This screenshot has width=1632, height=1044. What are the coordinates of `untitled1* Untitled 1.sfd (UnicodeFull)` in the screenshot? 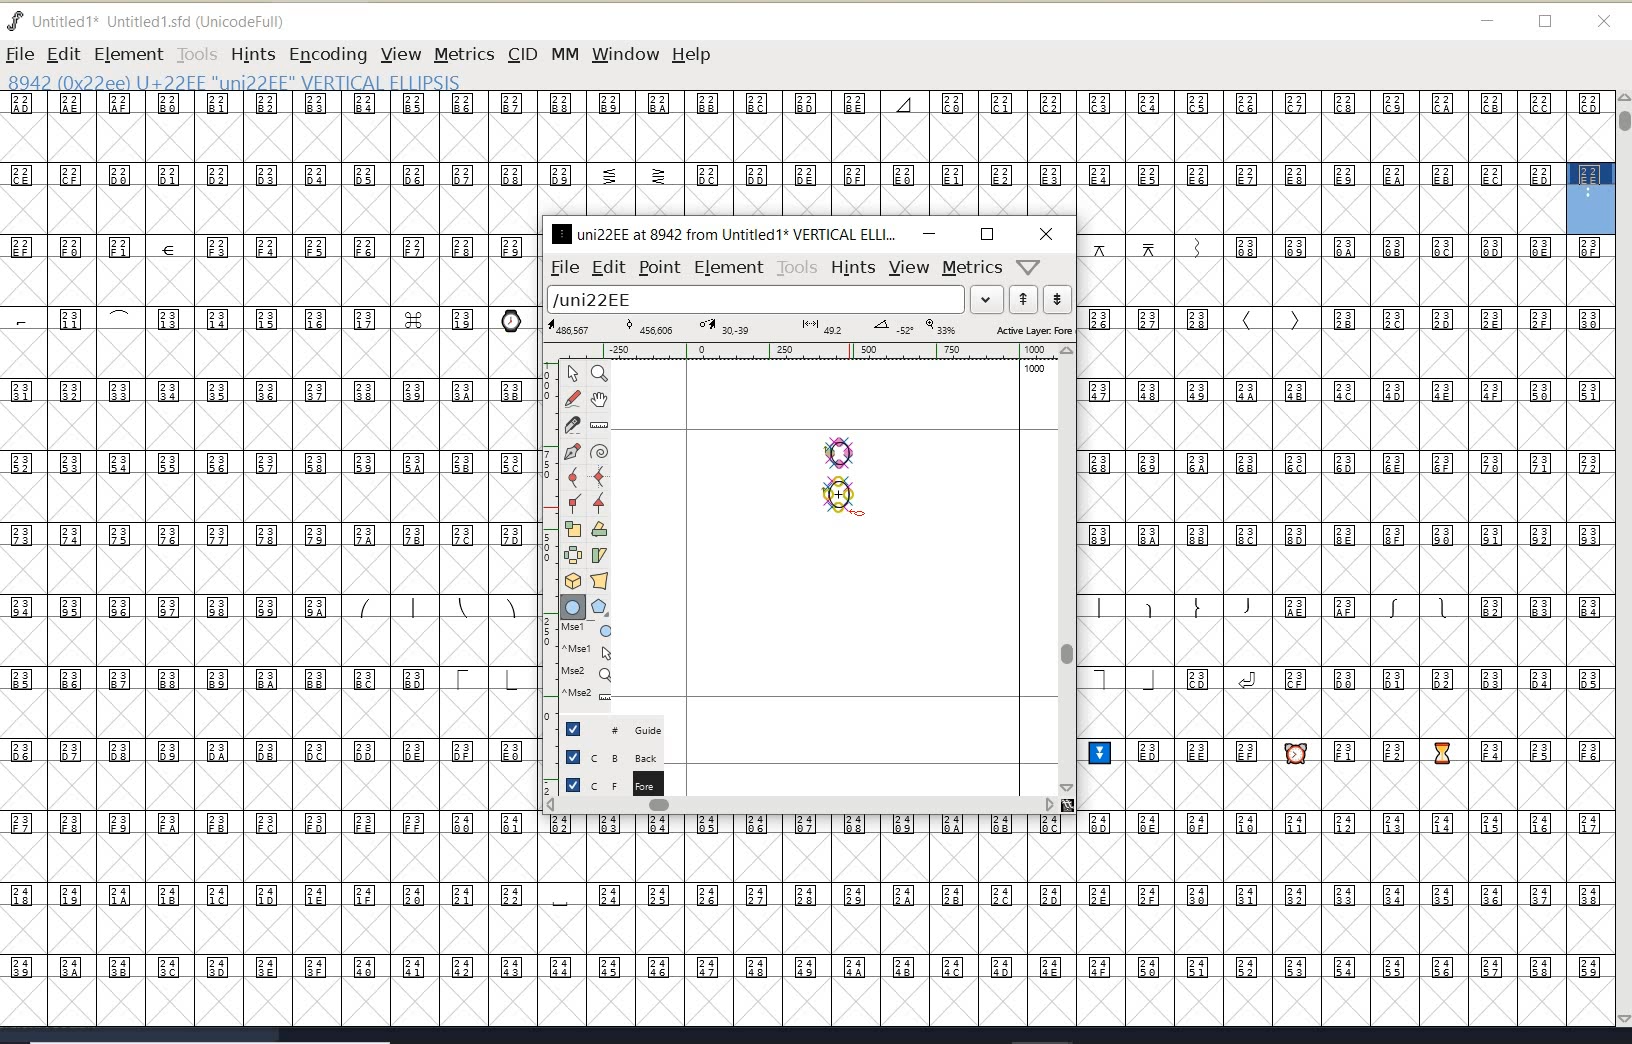 It's located at (168, 19).